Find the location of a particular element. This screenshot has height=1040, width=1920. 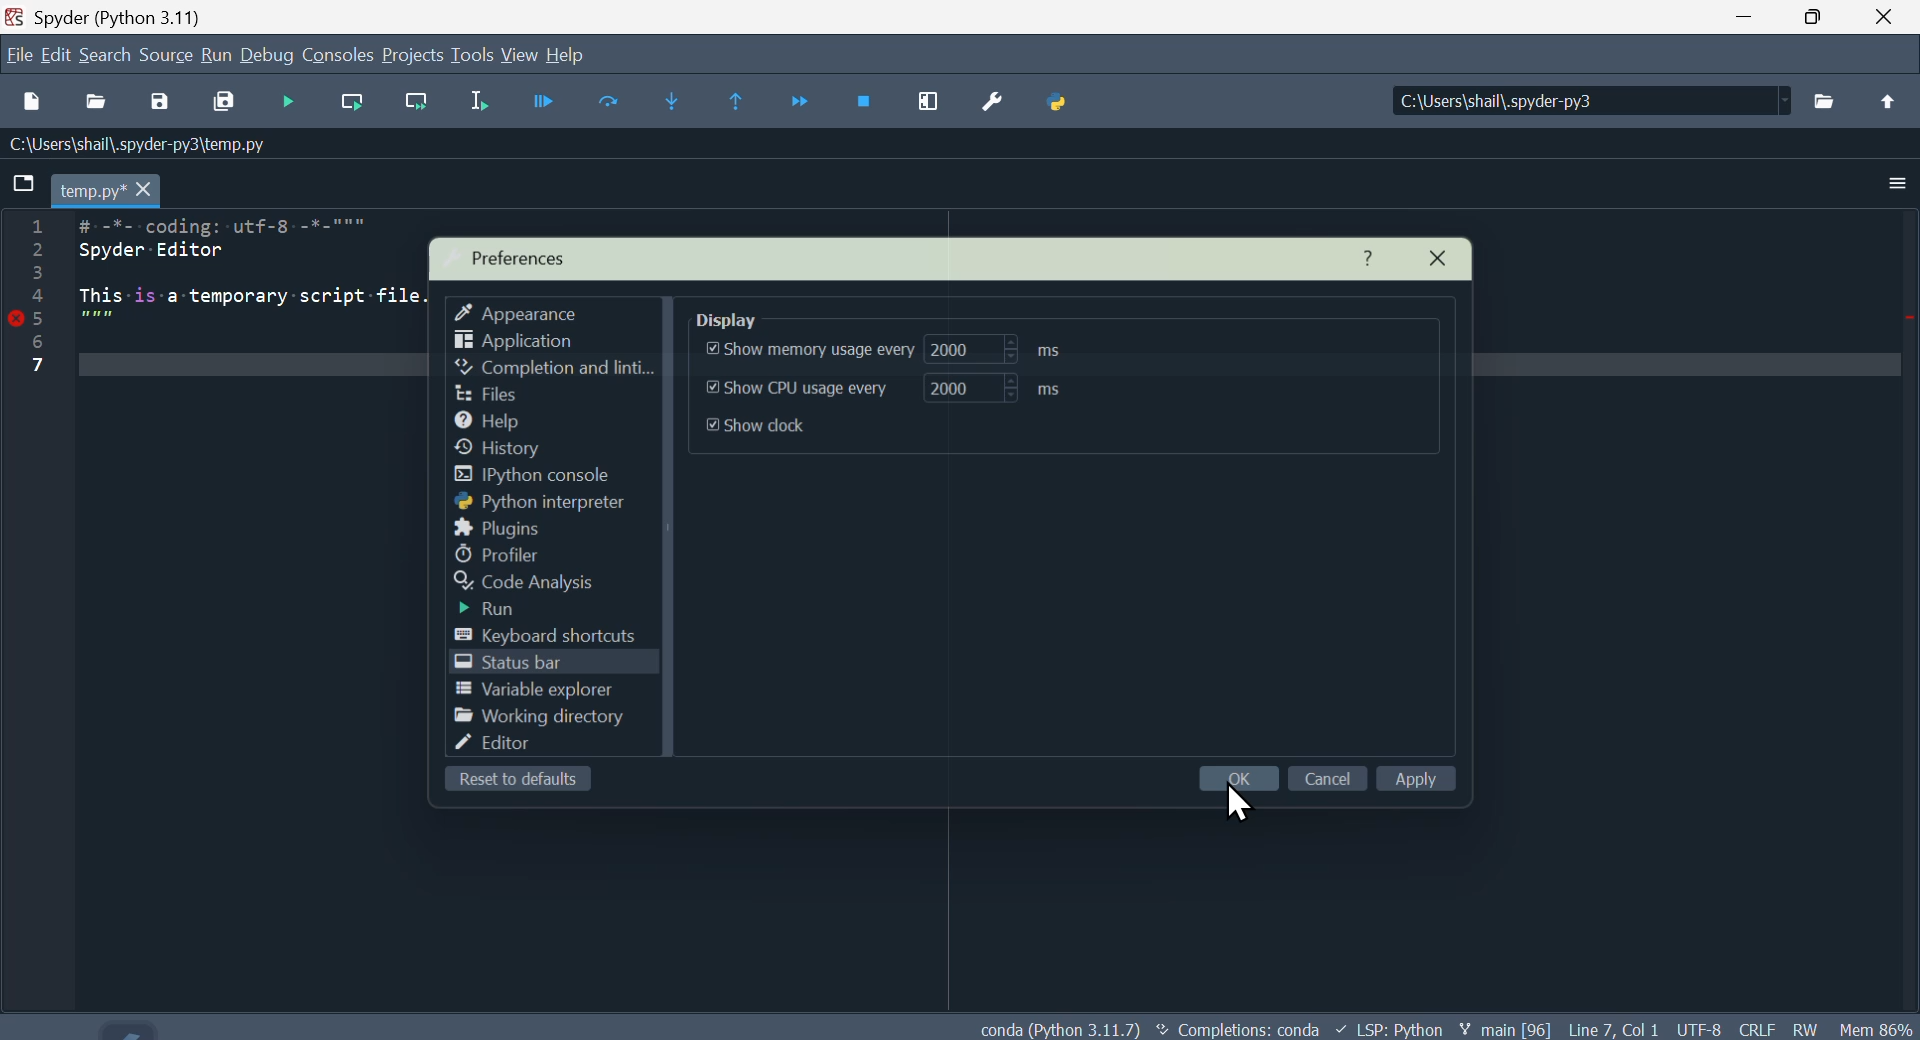

C:\Users\shail\.spyder-py3 is located at coordinates (1594, 102).